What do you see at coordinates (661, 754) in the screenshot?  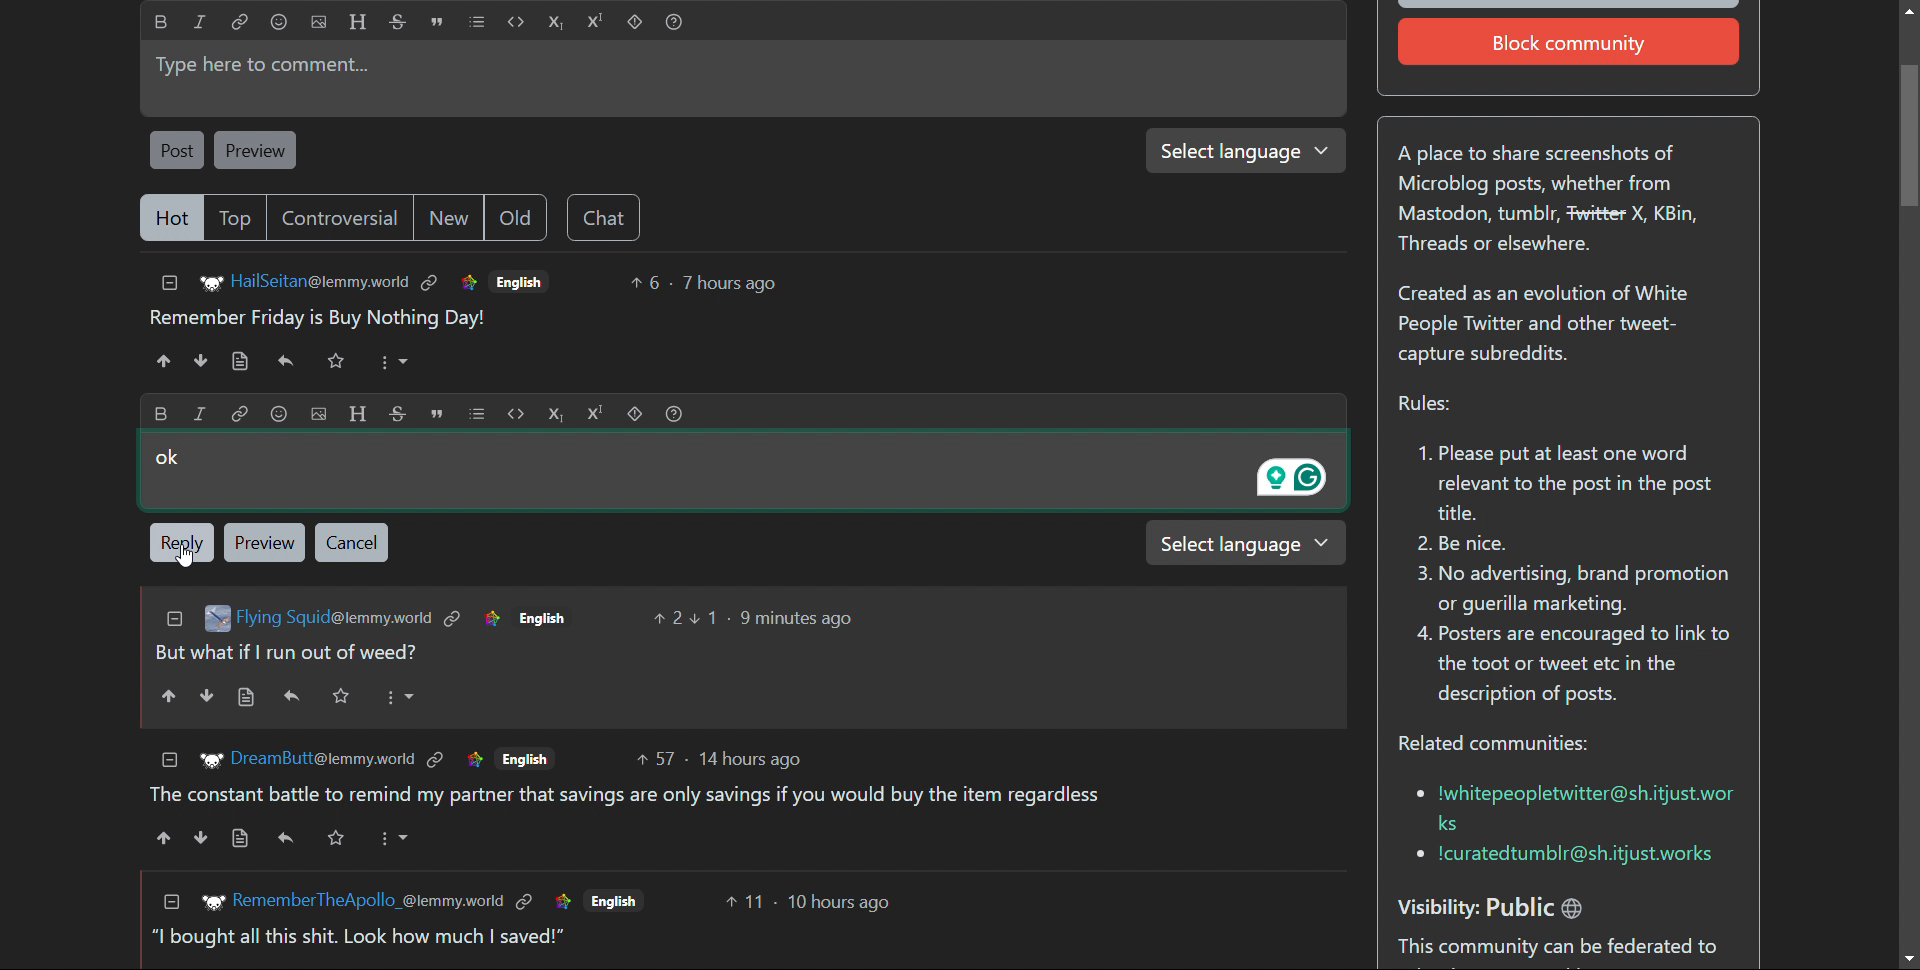 I see `number of upvotes` at bounding box center [661, 754].